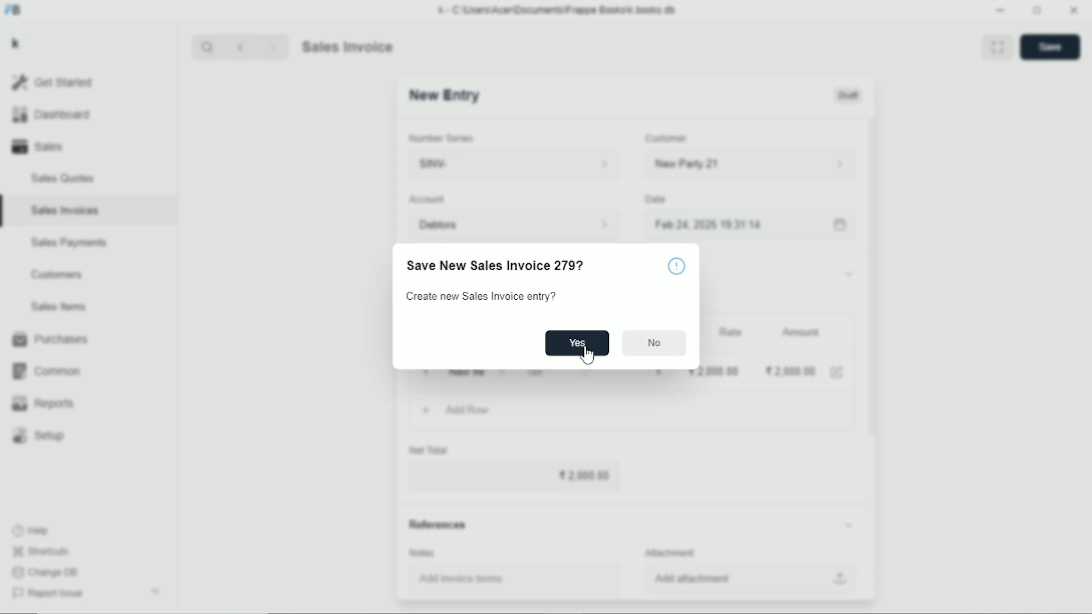 The width and height of the screenshot is (1092, 614). I want to click on 2000.00, so click(790, 371).